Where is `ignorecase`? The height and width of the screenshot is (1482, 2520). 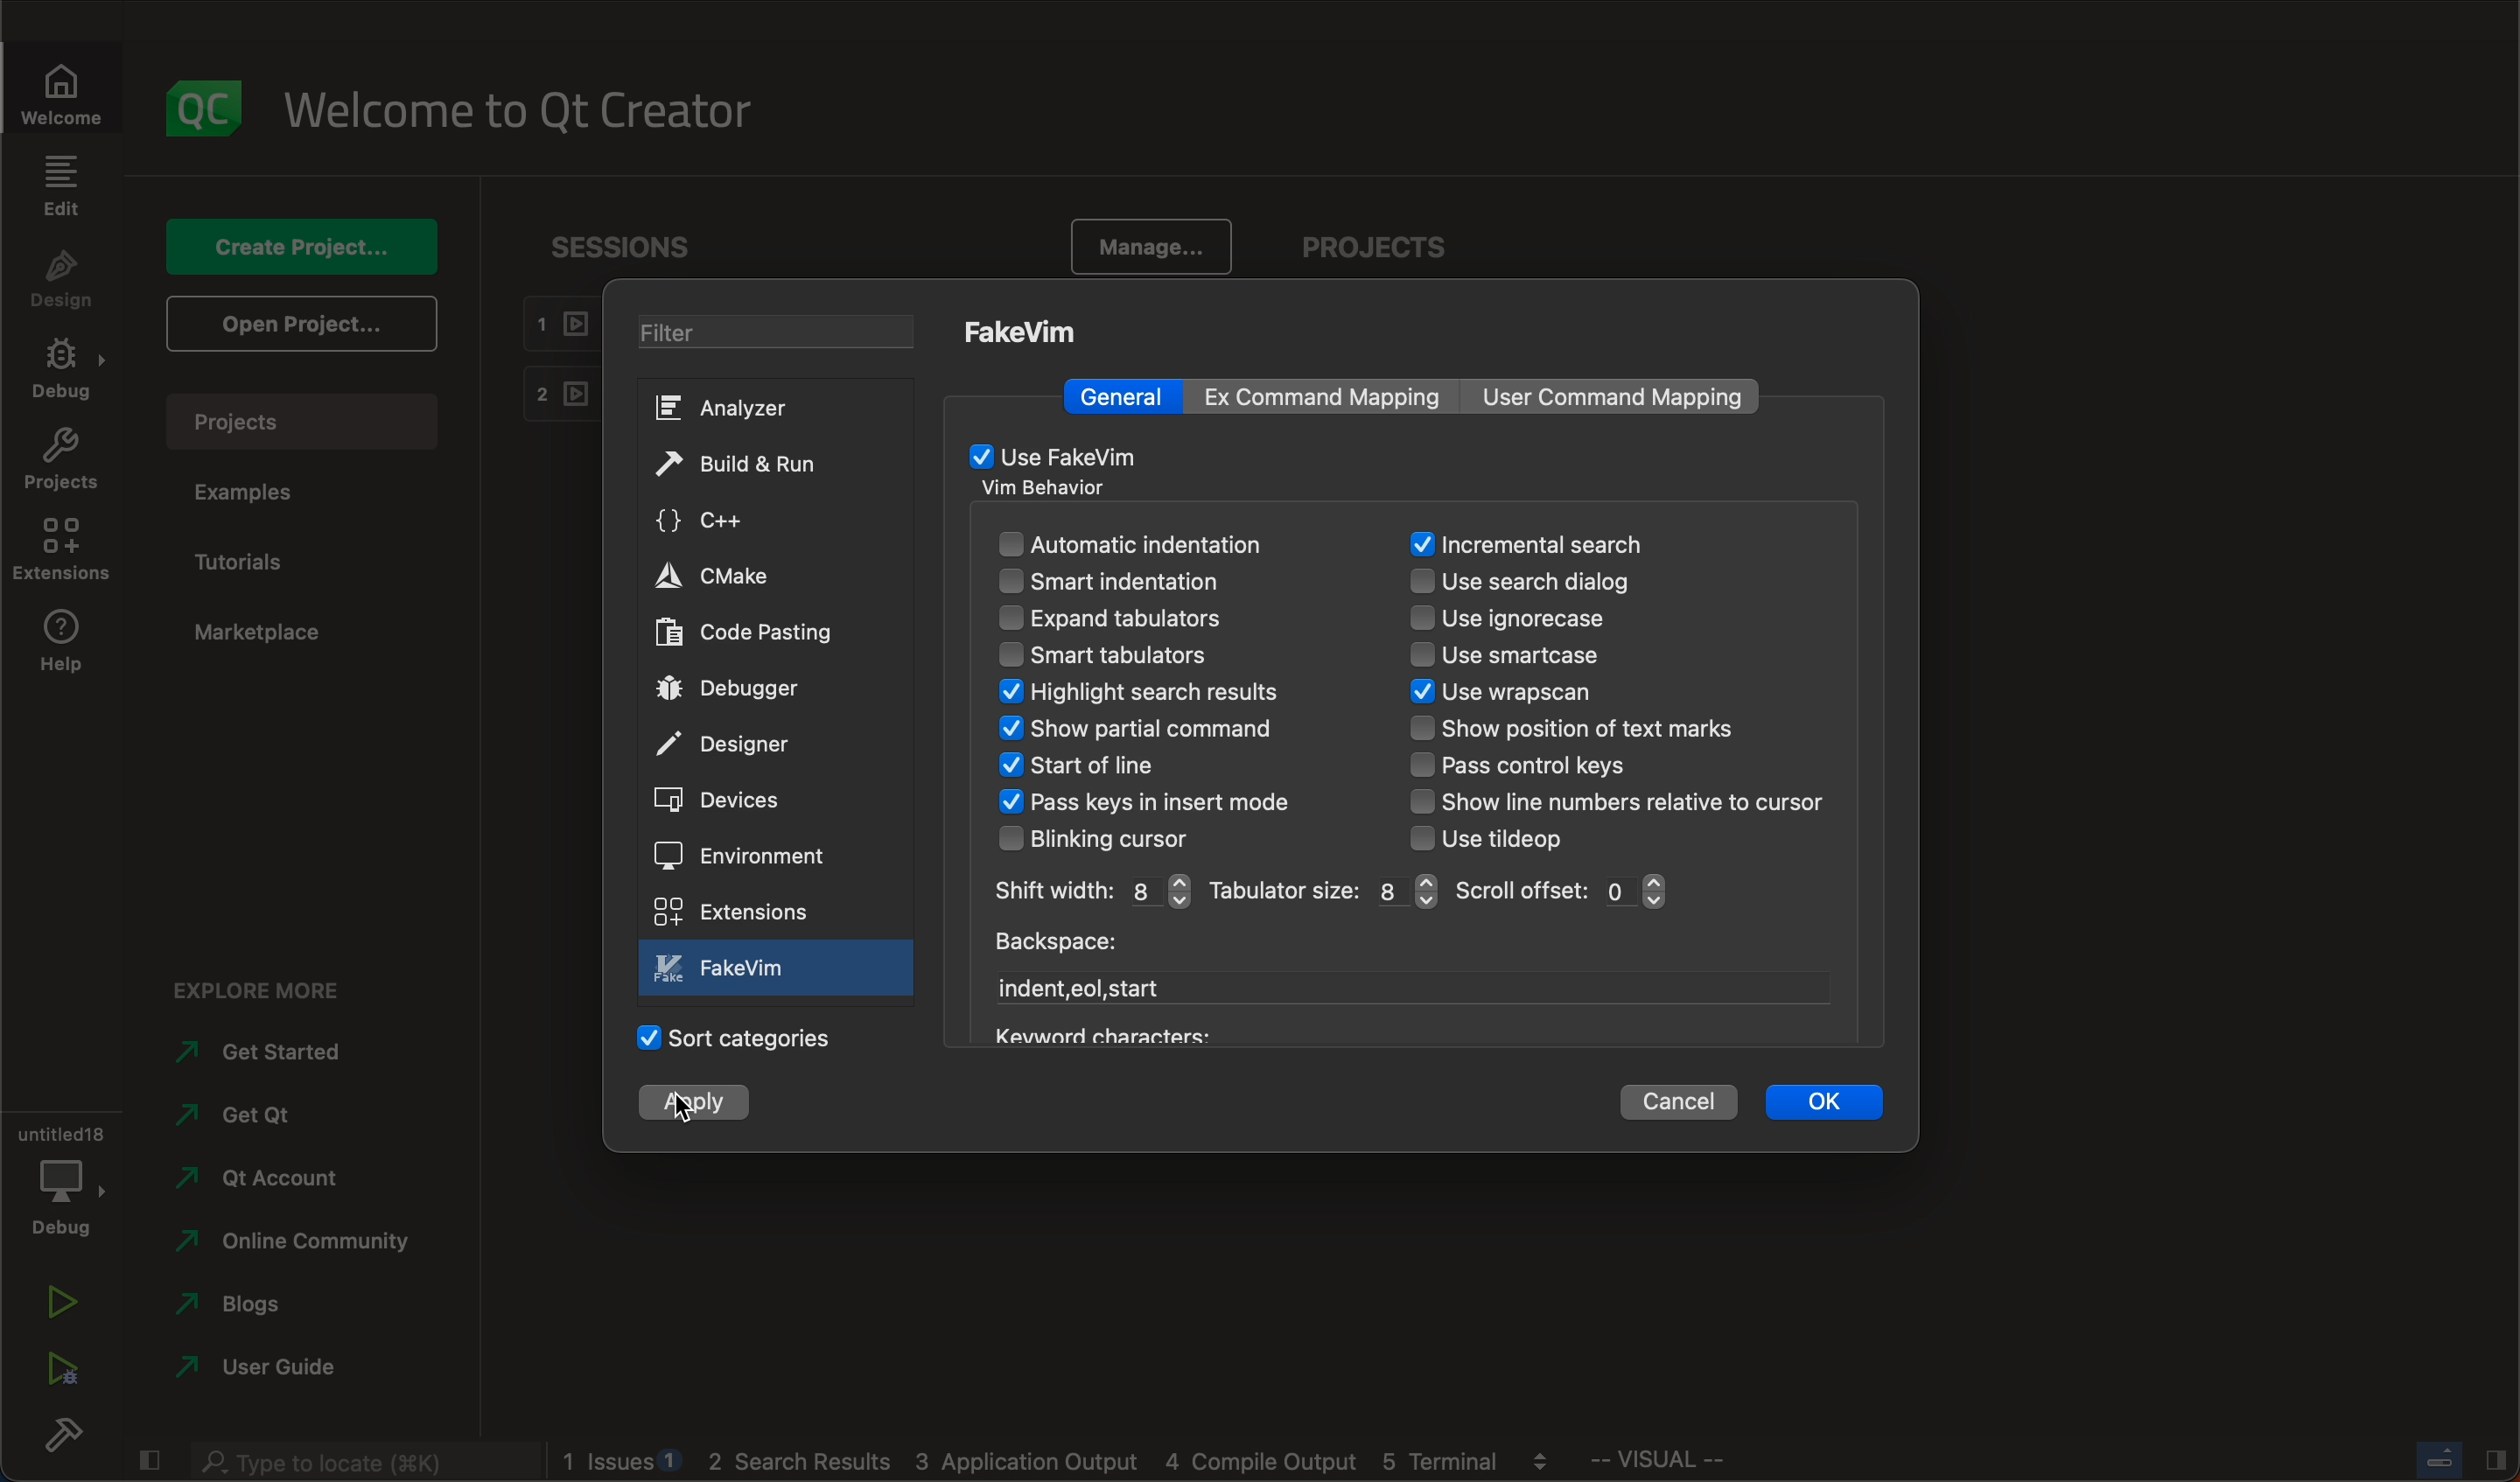
ignorecase is located at coordinates (1516, 620).